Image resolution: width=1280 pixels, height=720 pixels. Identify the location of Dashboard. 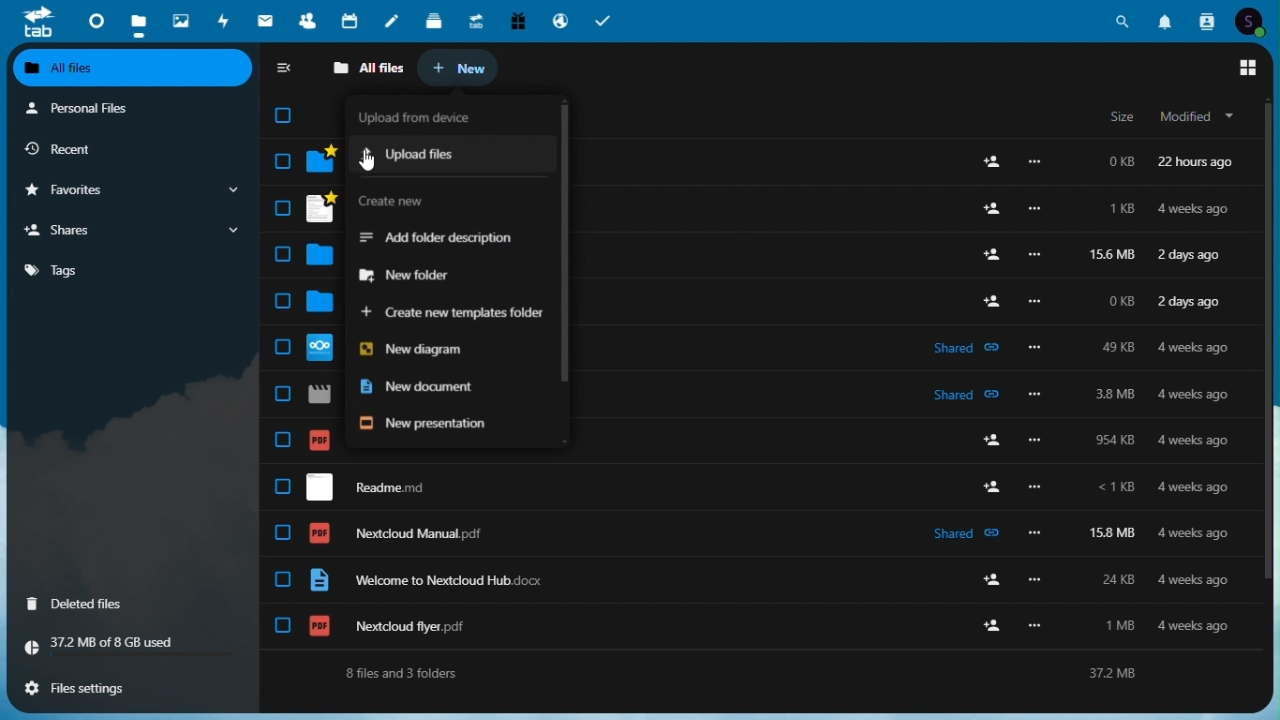
(93, 21).